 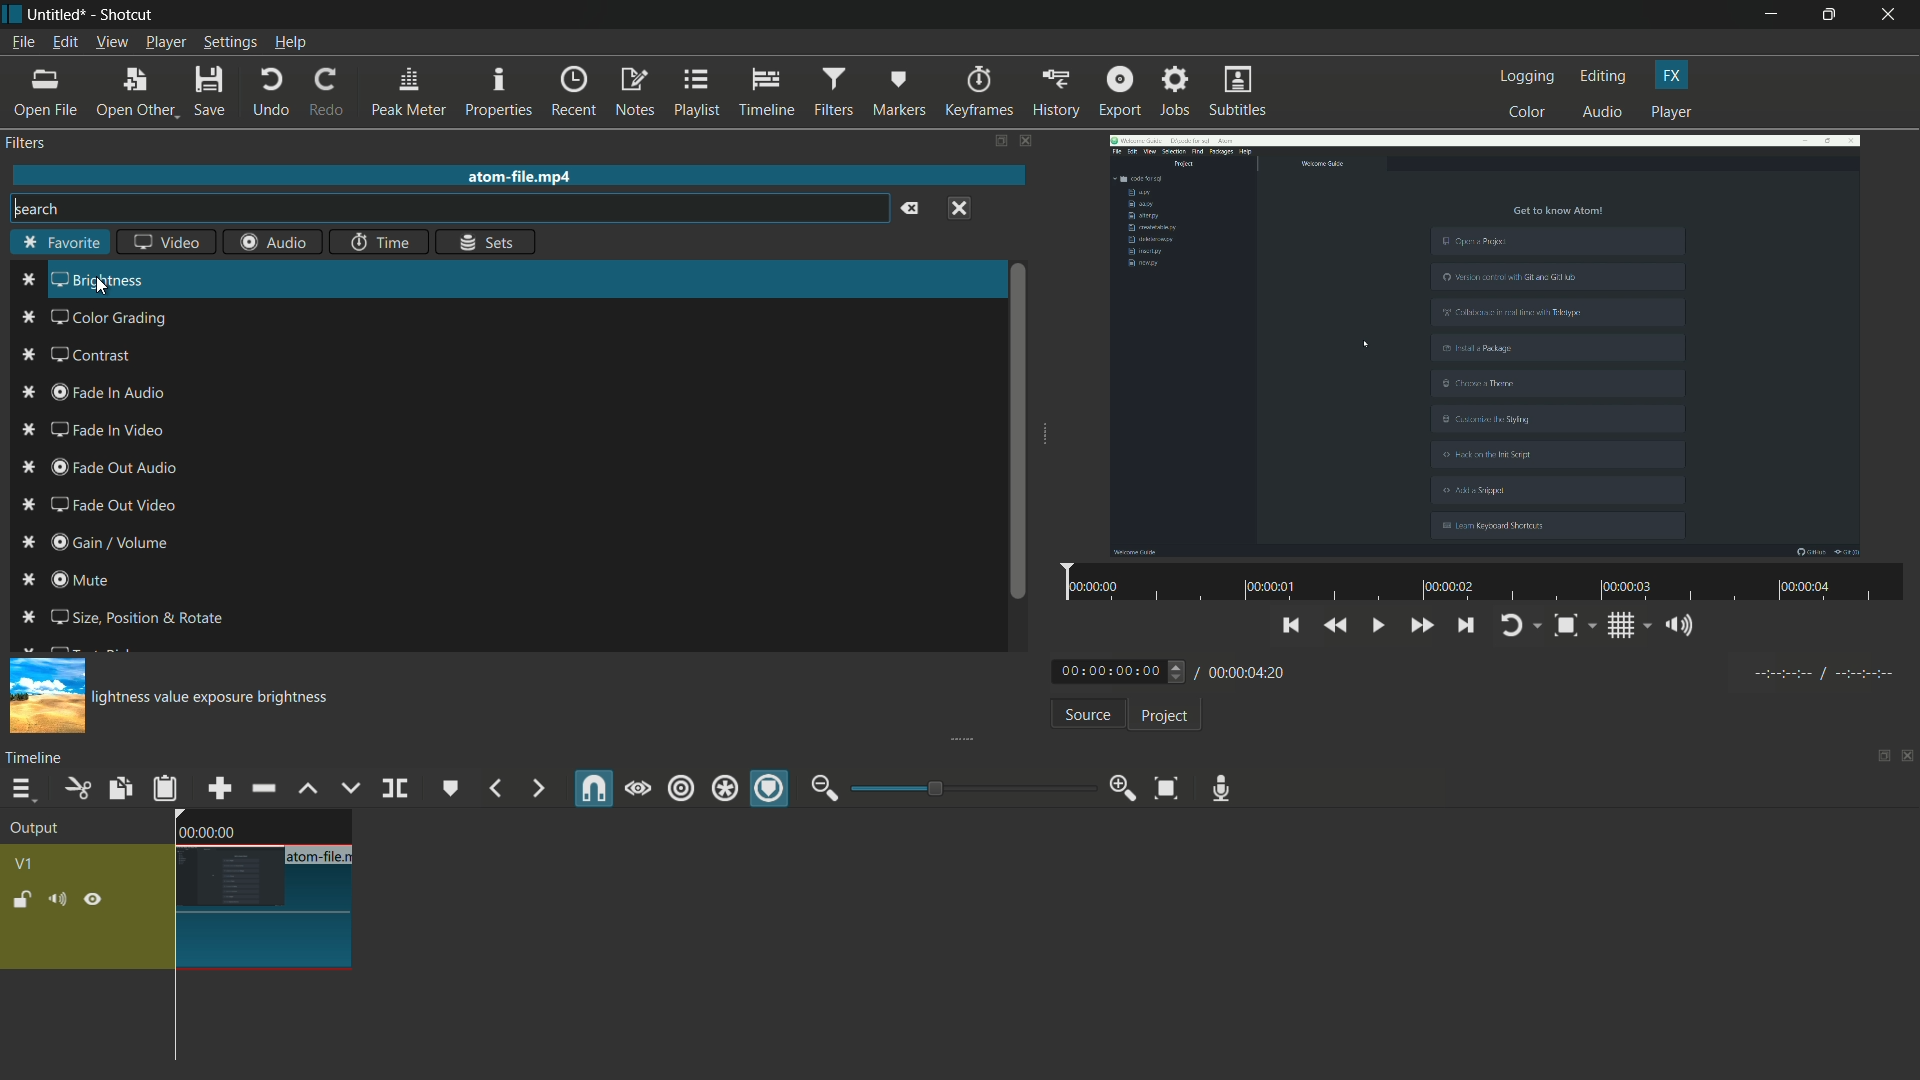 What do you see at coordinates (99, 392) in the screenshot?
I see `fade in audio` at bounding box center [99, 392].